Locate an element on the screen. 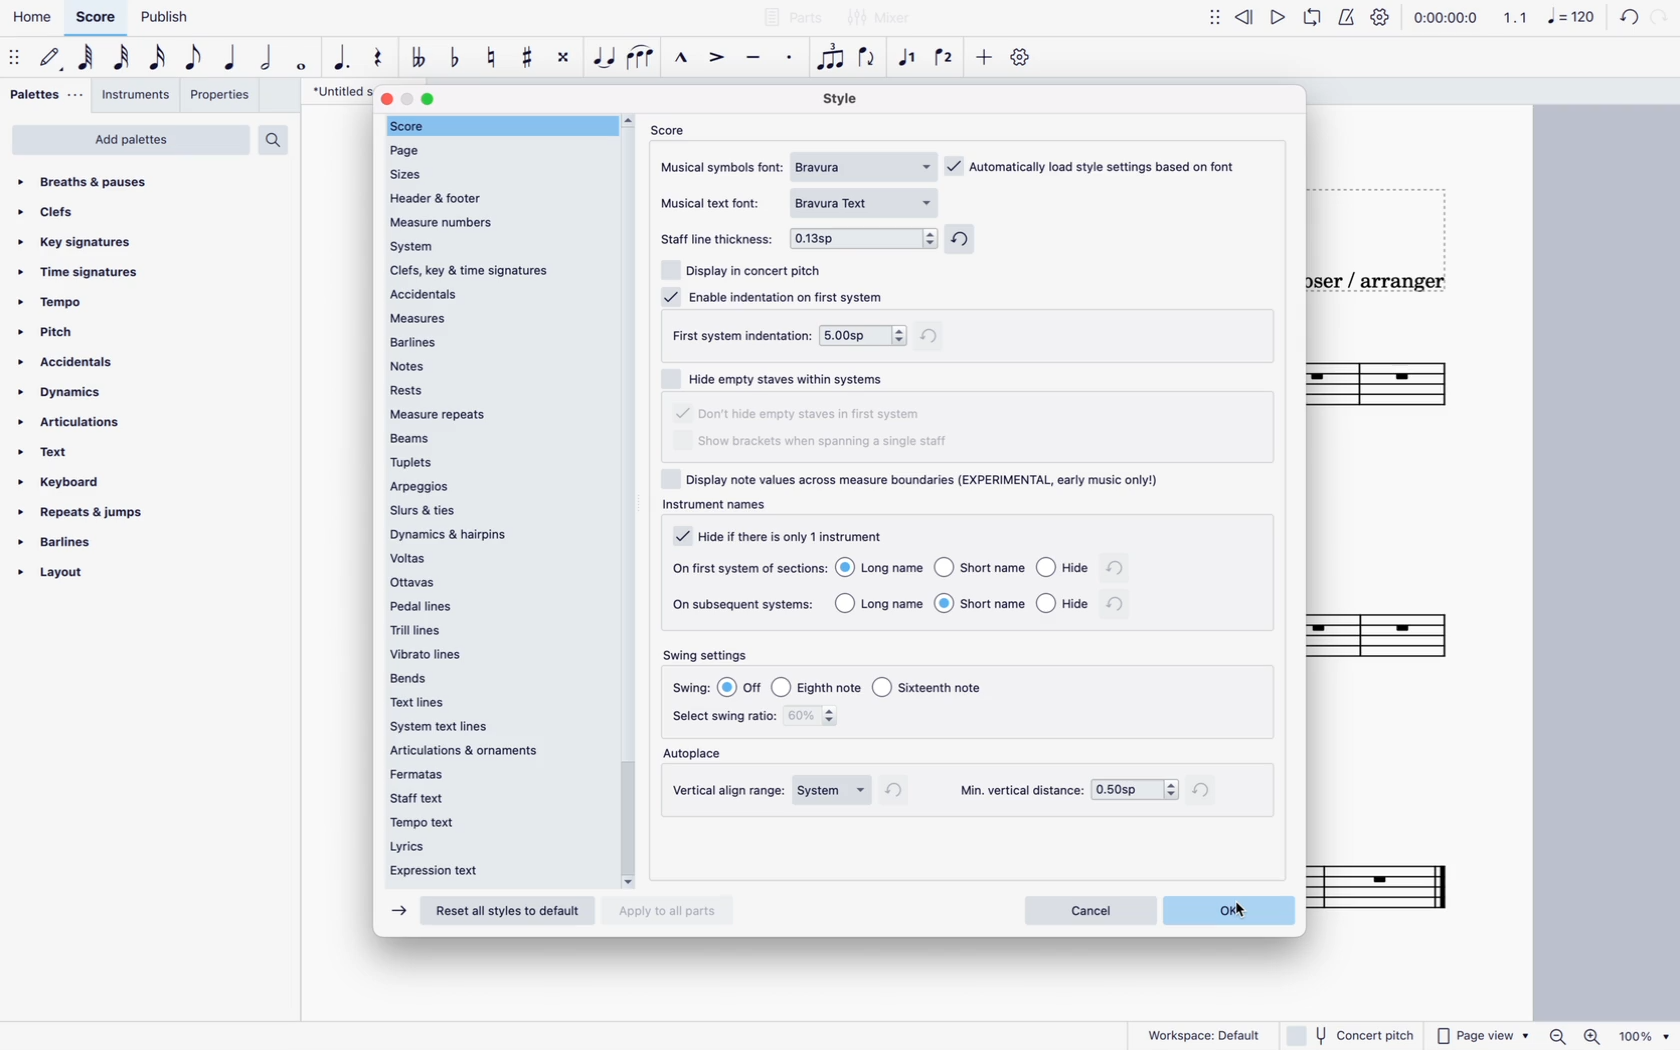 The height and width of the screenshot is (1050, 1680). cancel is located at coordinates (1091, 911).